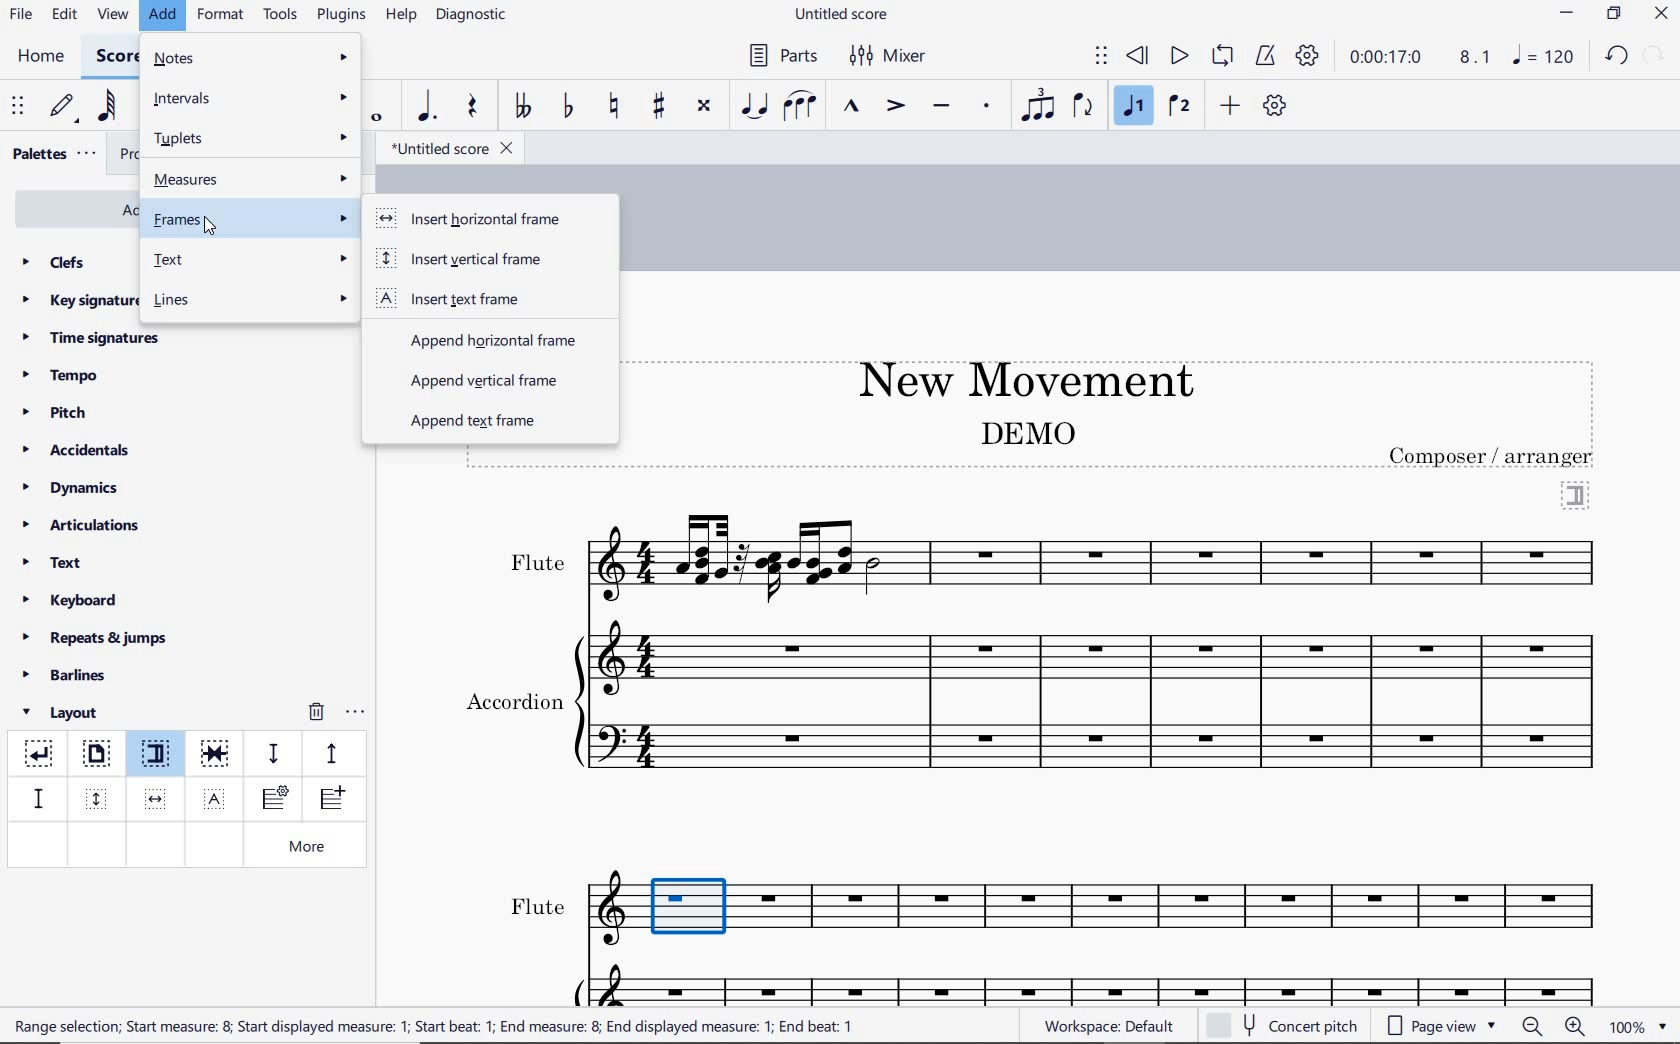  Describe the element at coordinates (889, 56) in the screenshot. I see `Mixer` at that location.